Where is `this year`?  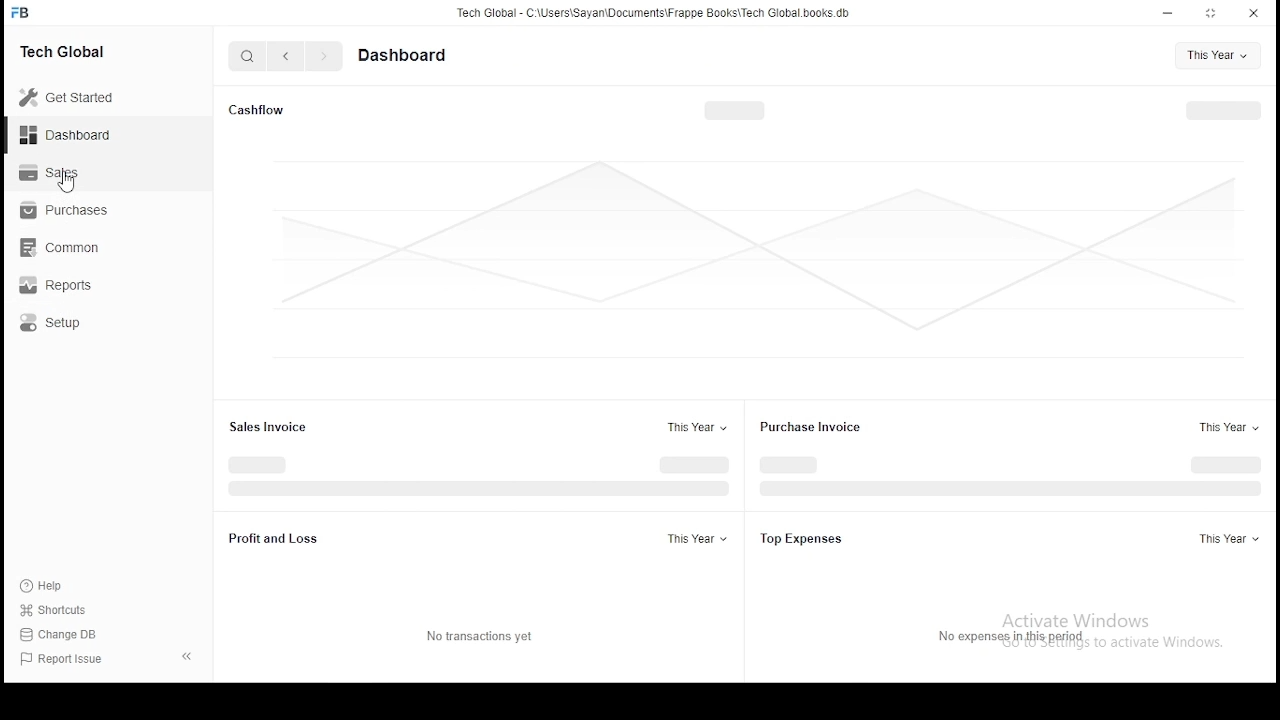
this year is located at coordinates (694, 540).